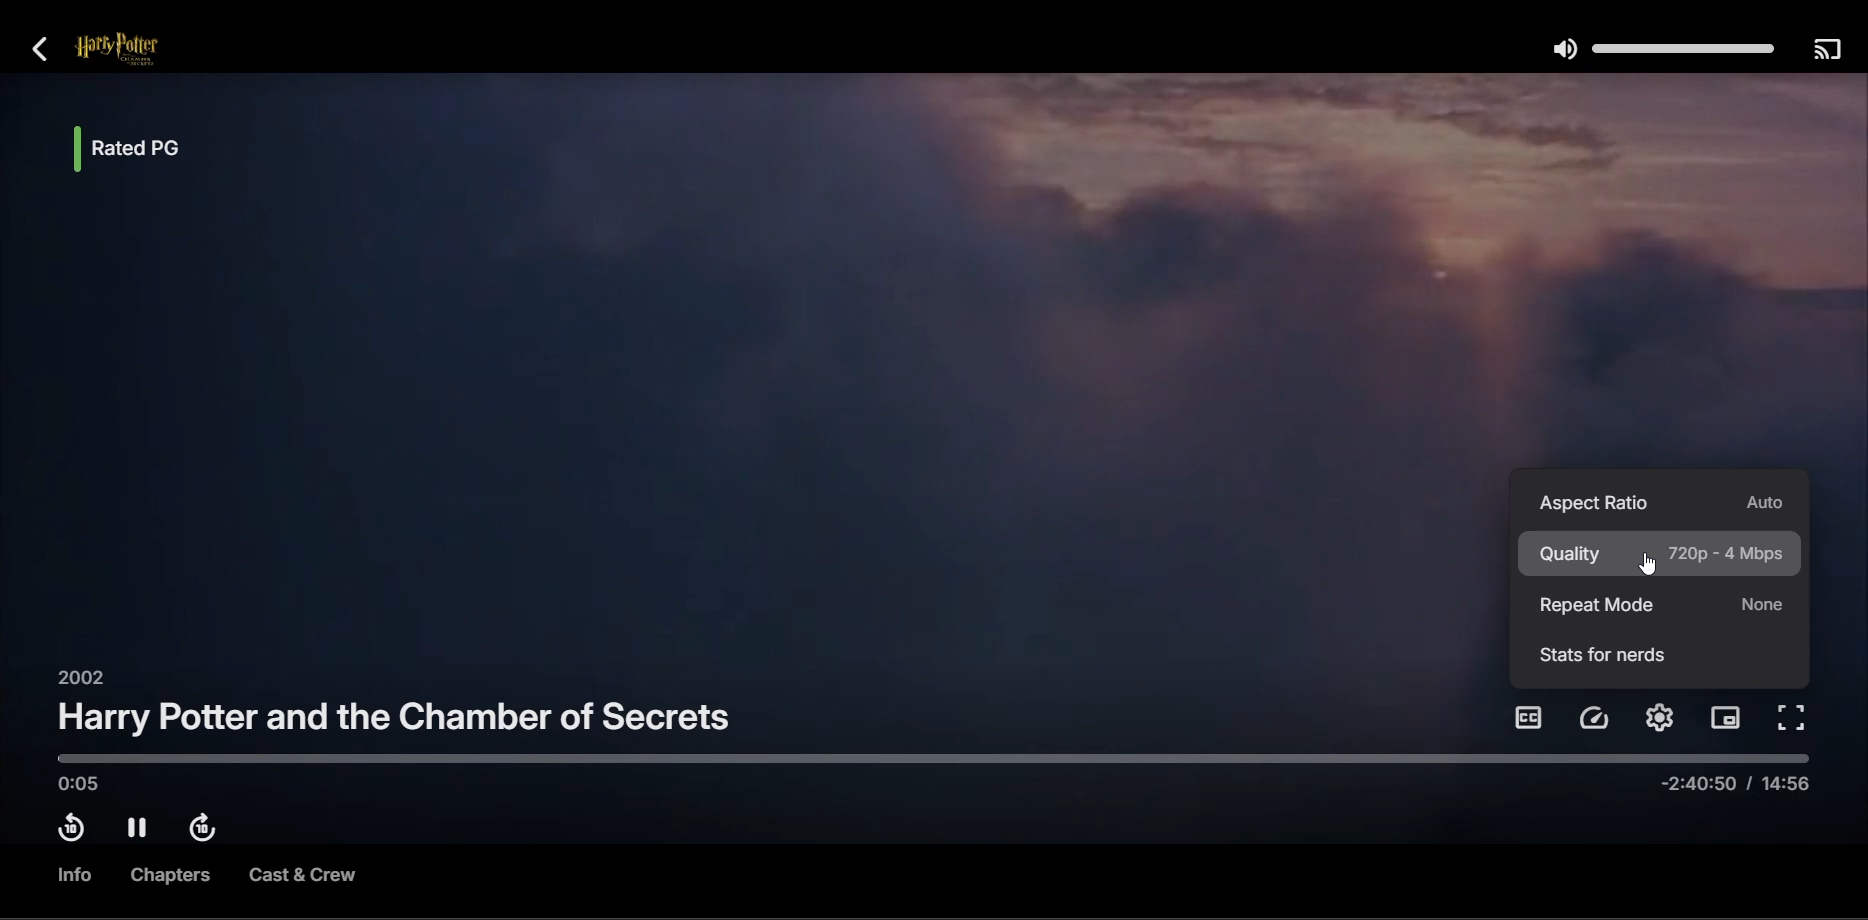 The width and height of the screenshot is (1868, 920). I want to click on Subtitles, so click(1528, 718).